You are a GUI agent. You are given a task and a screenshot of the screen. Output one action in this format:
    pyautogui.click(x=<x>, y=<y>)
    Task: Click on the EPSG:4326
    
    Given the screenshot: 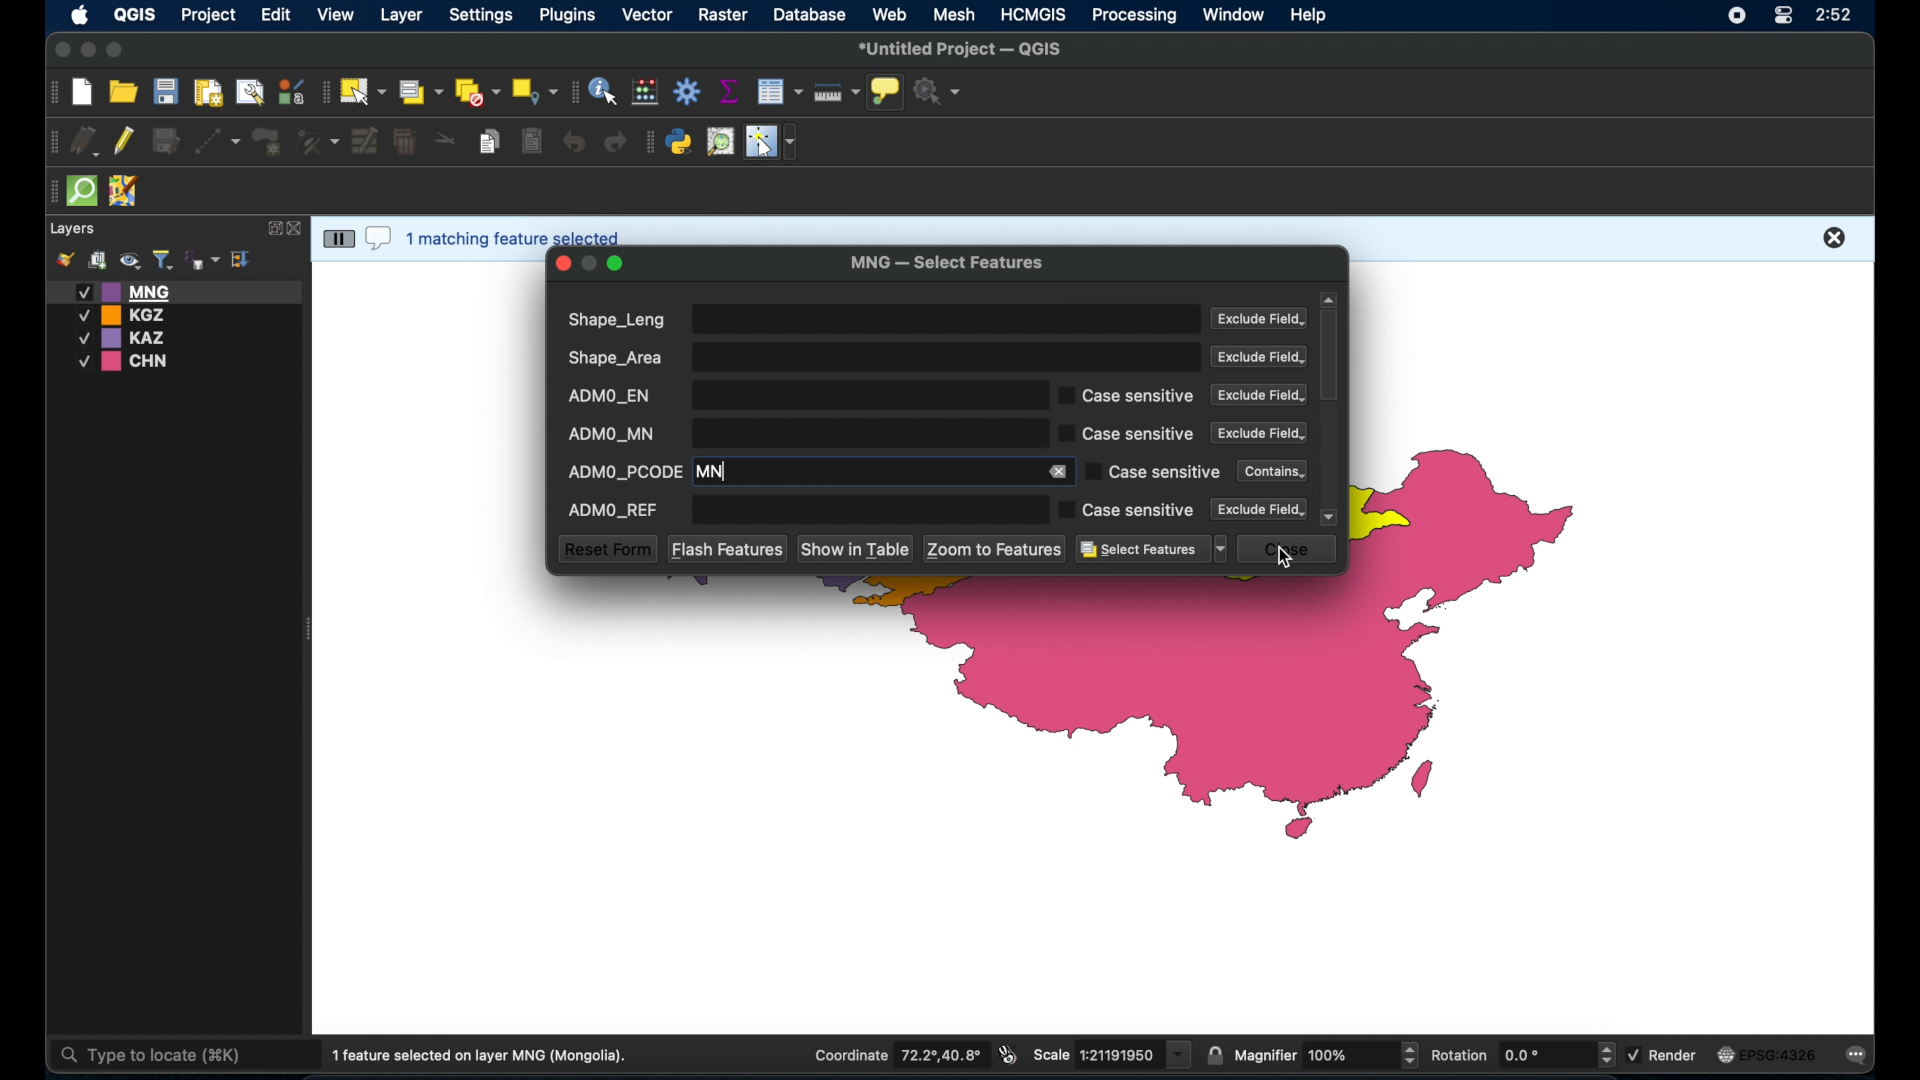 What is the action you would take?
    pyautogui.click(x=1769, y=1055)
    